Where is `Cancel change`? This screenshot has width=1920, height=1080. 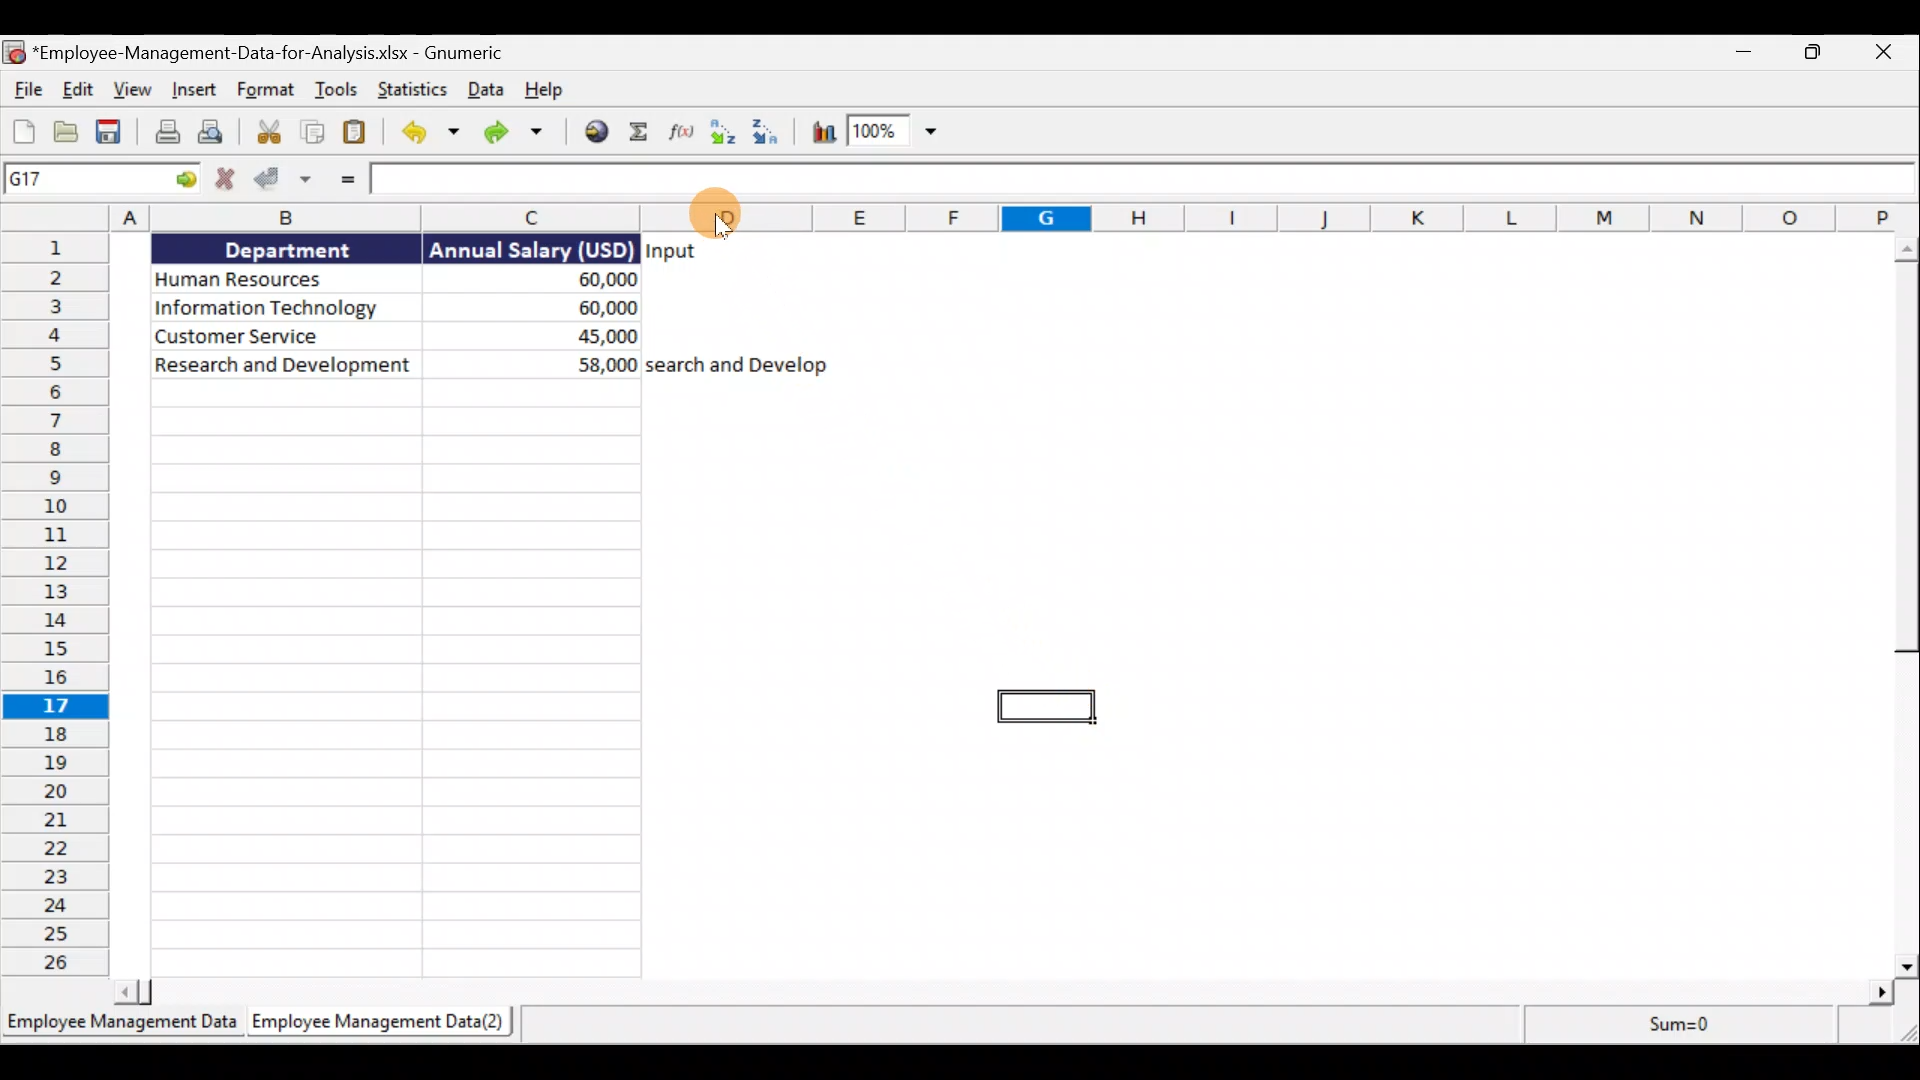 Cancel change is located at coordinates (229, 177).